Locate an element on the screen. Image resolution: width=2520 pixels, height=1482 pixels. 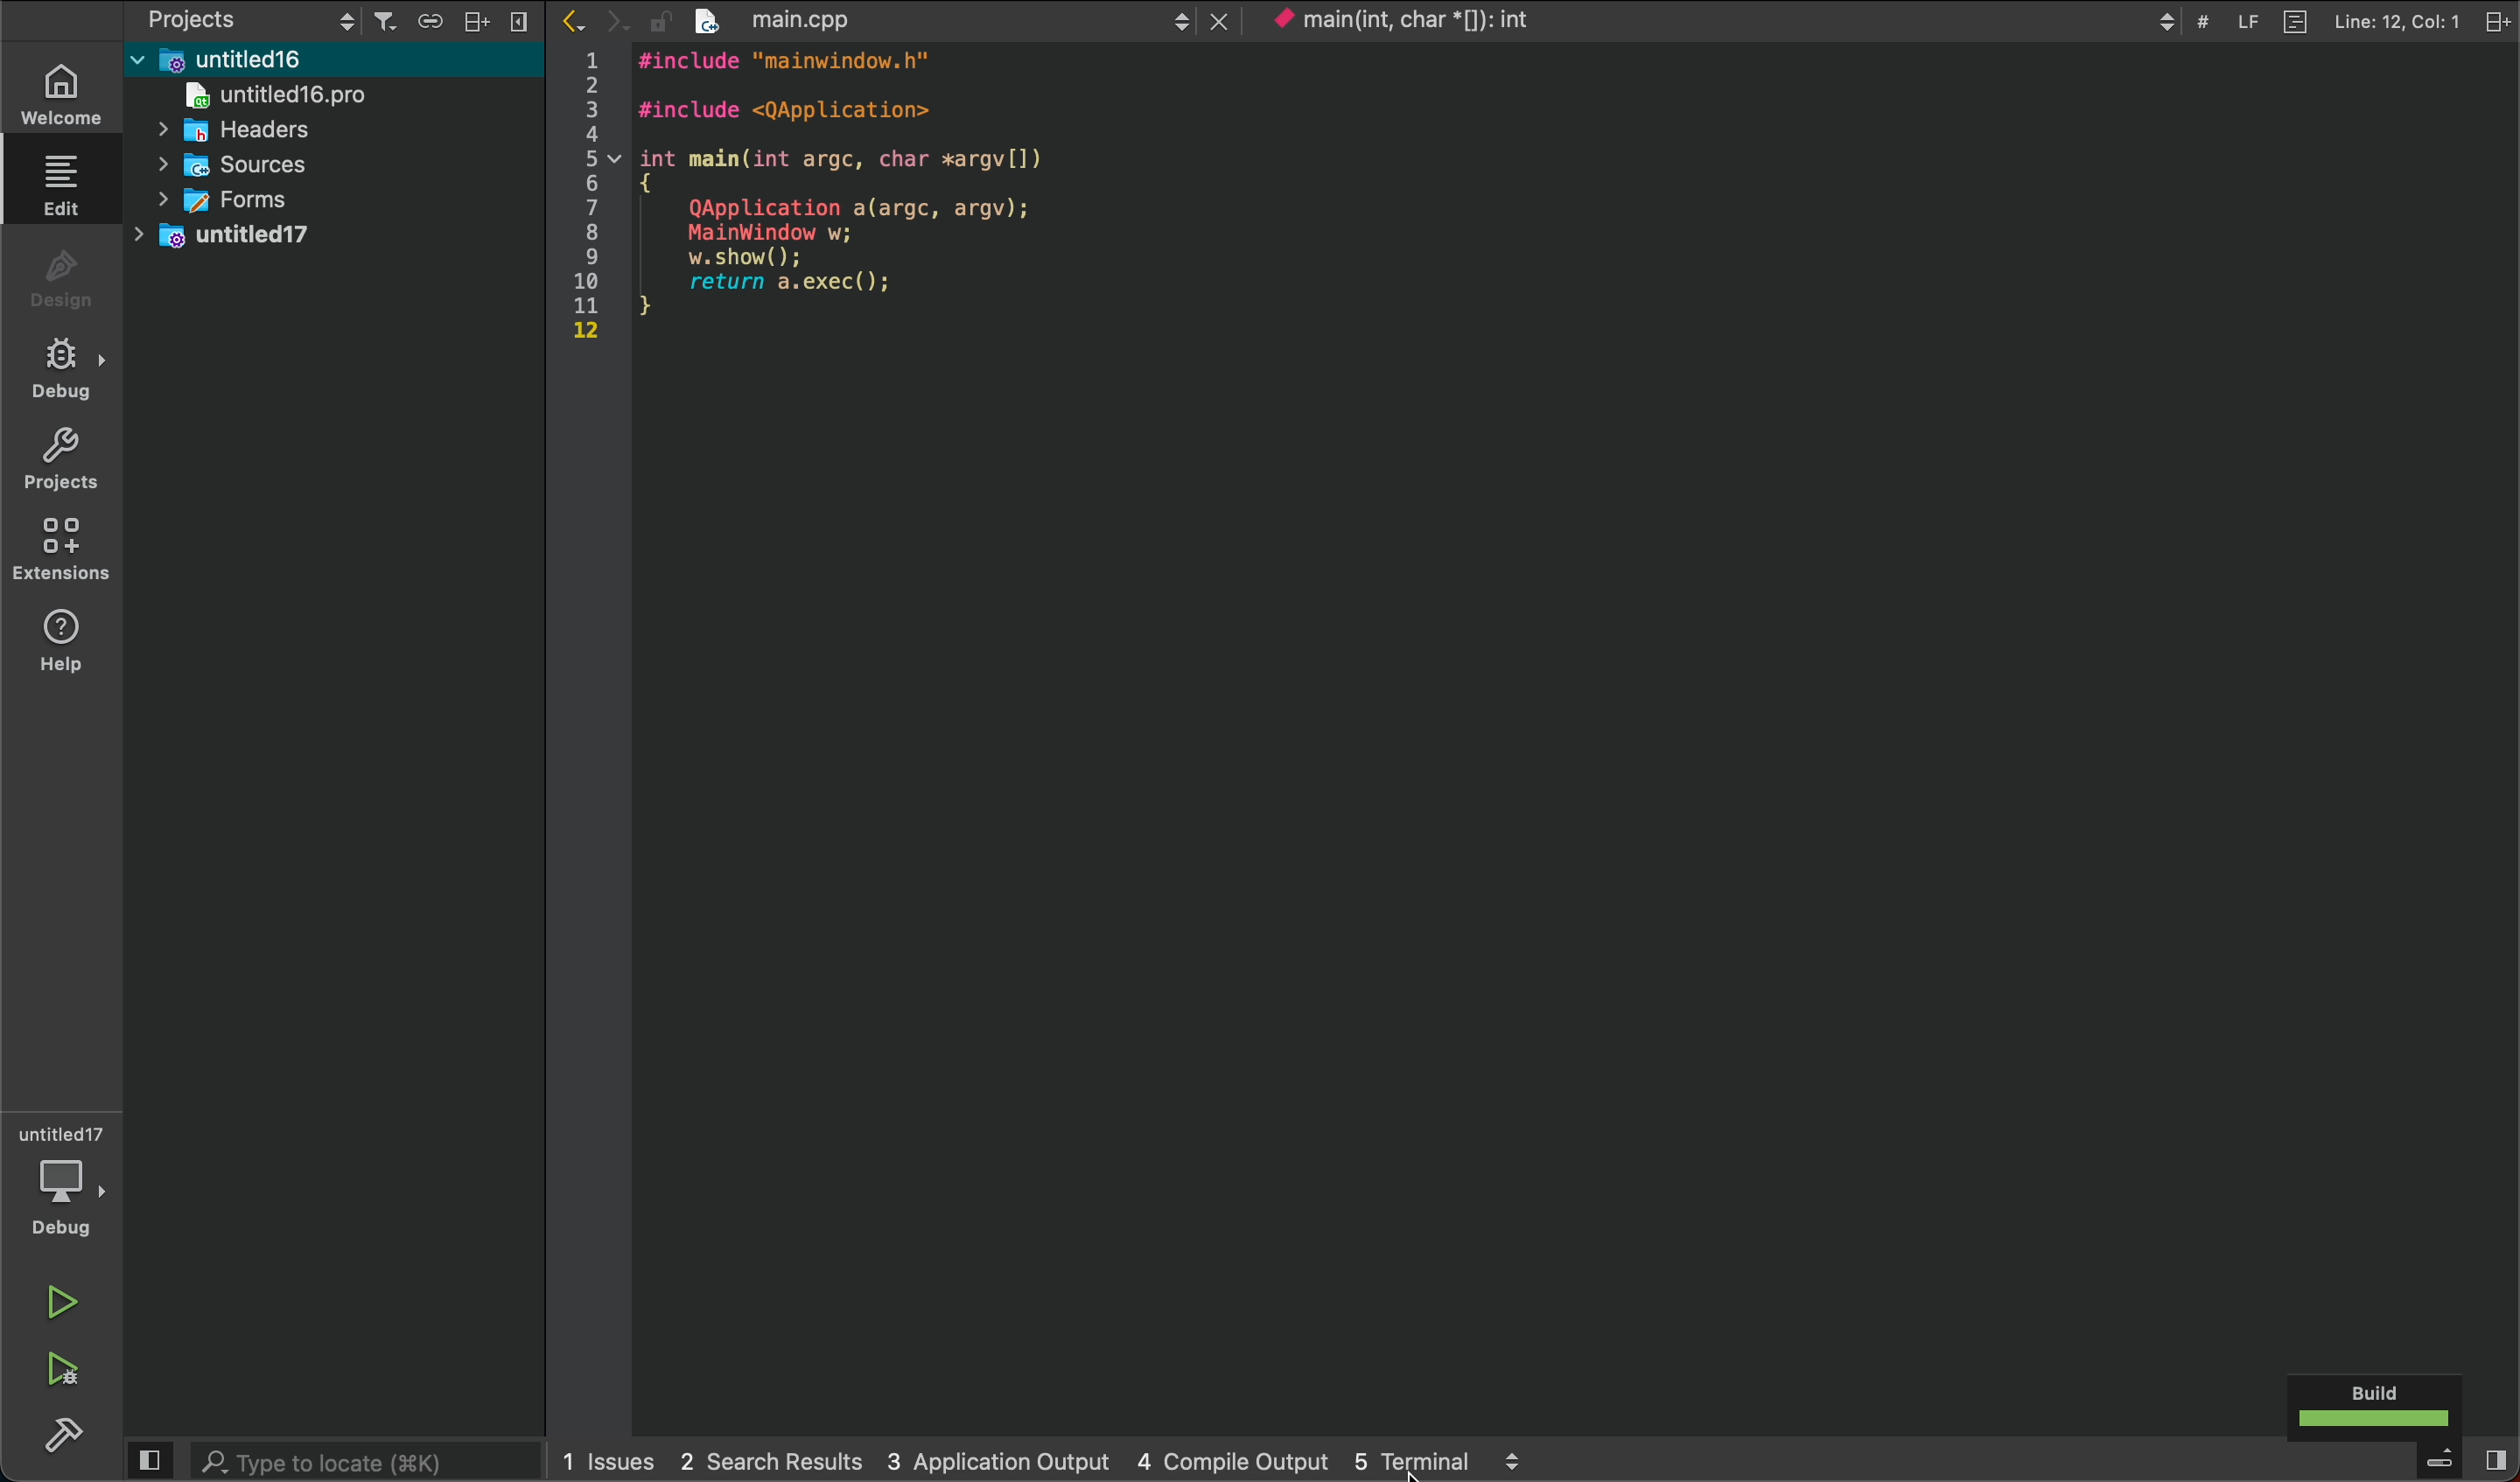
Search Results is located at coordinates (766, 1459).